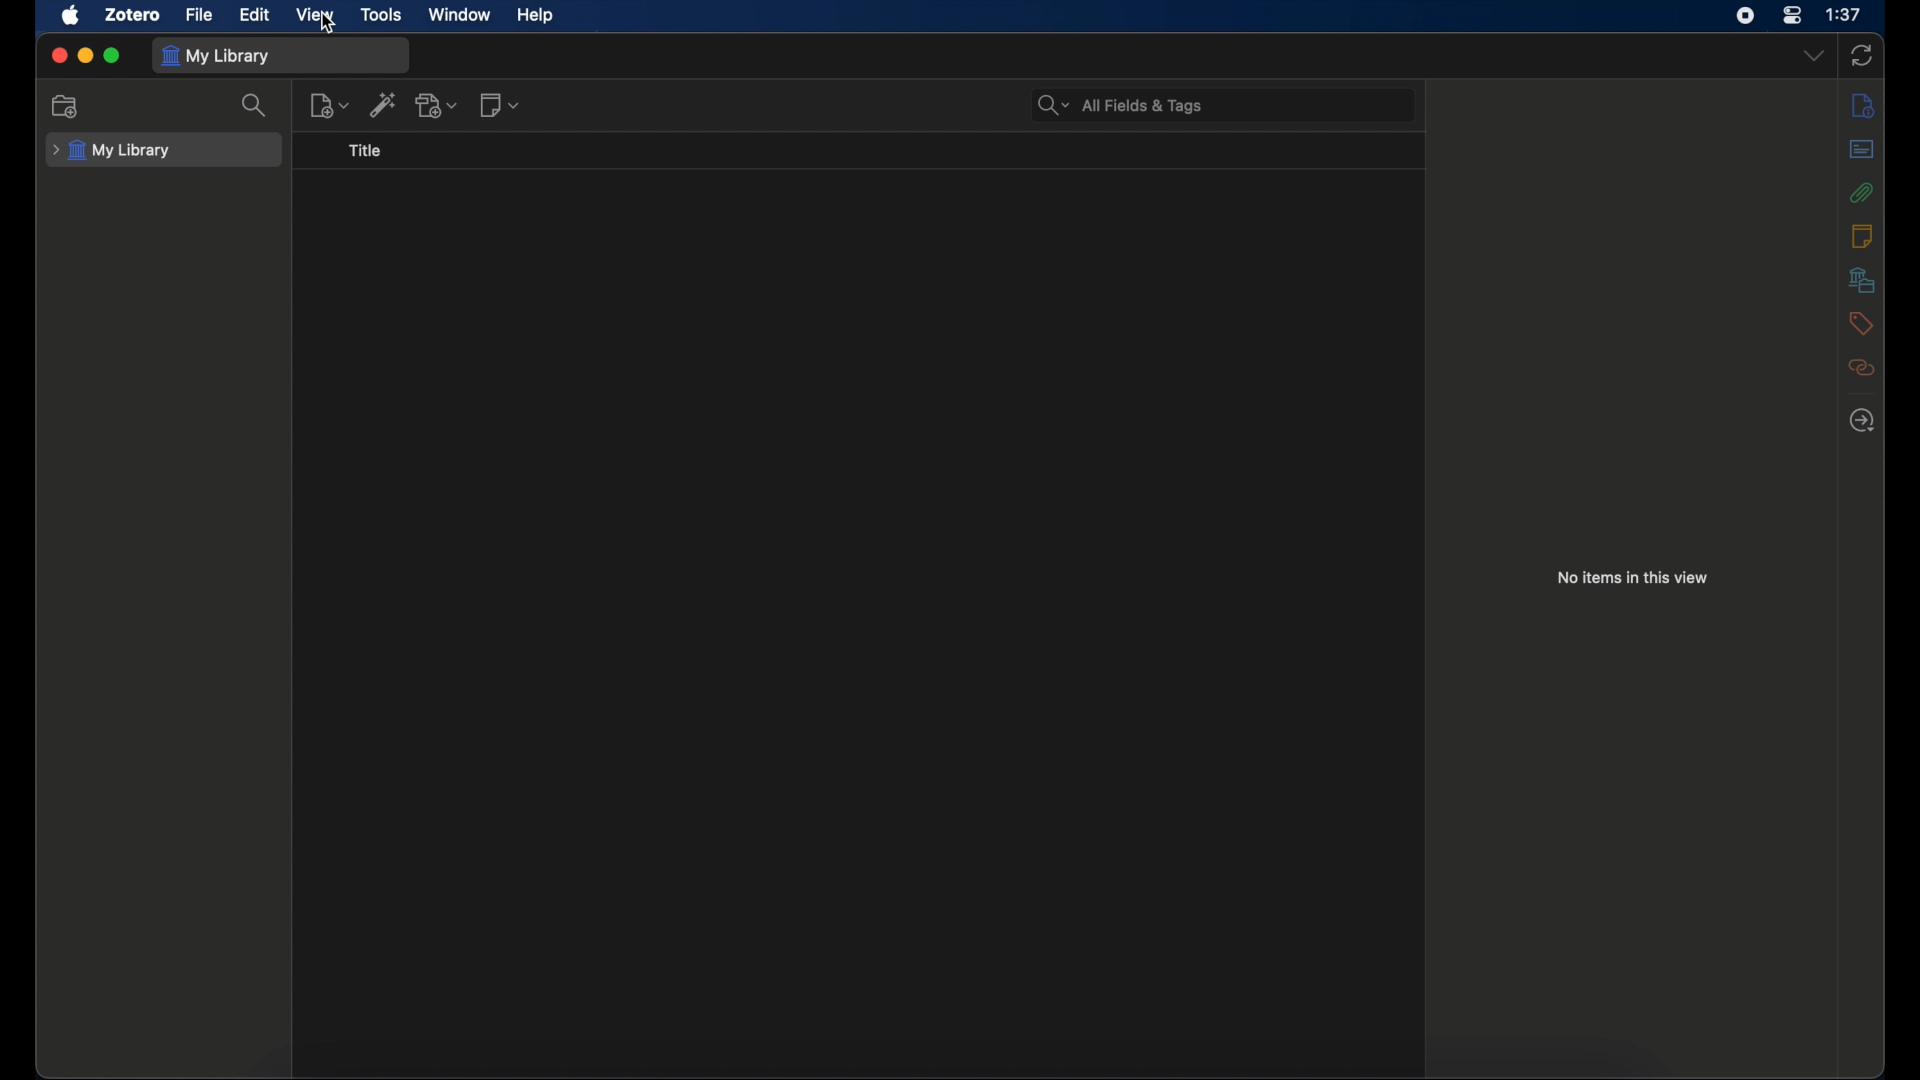 The height and width of the screenshot is (1080, 1920). Describe the element at coordinates (1812, 55) in the screenshot. I see `dropdown` at that location.